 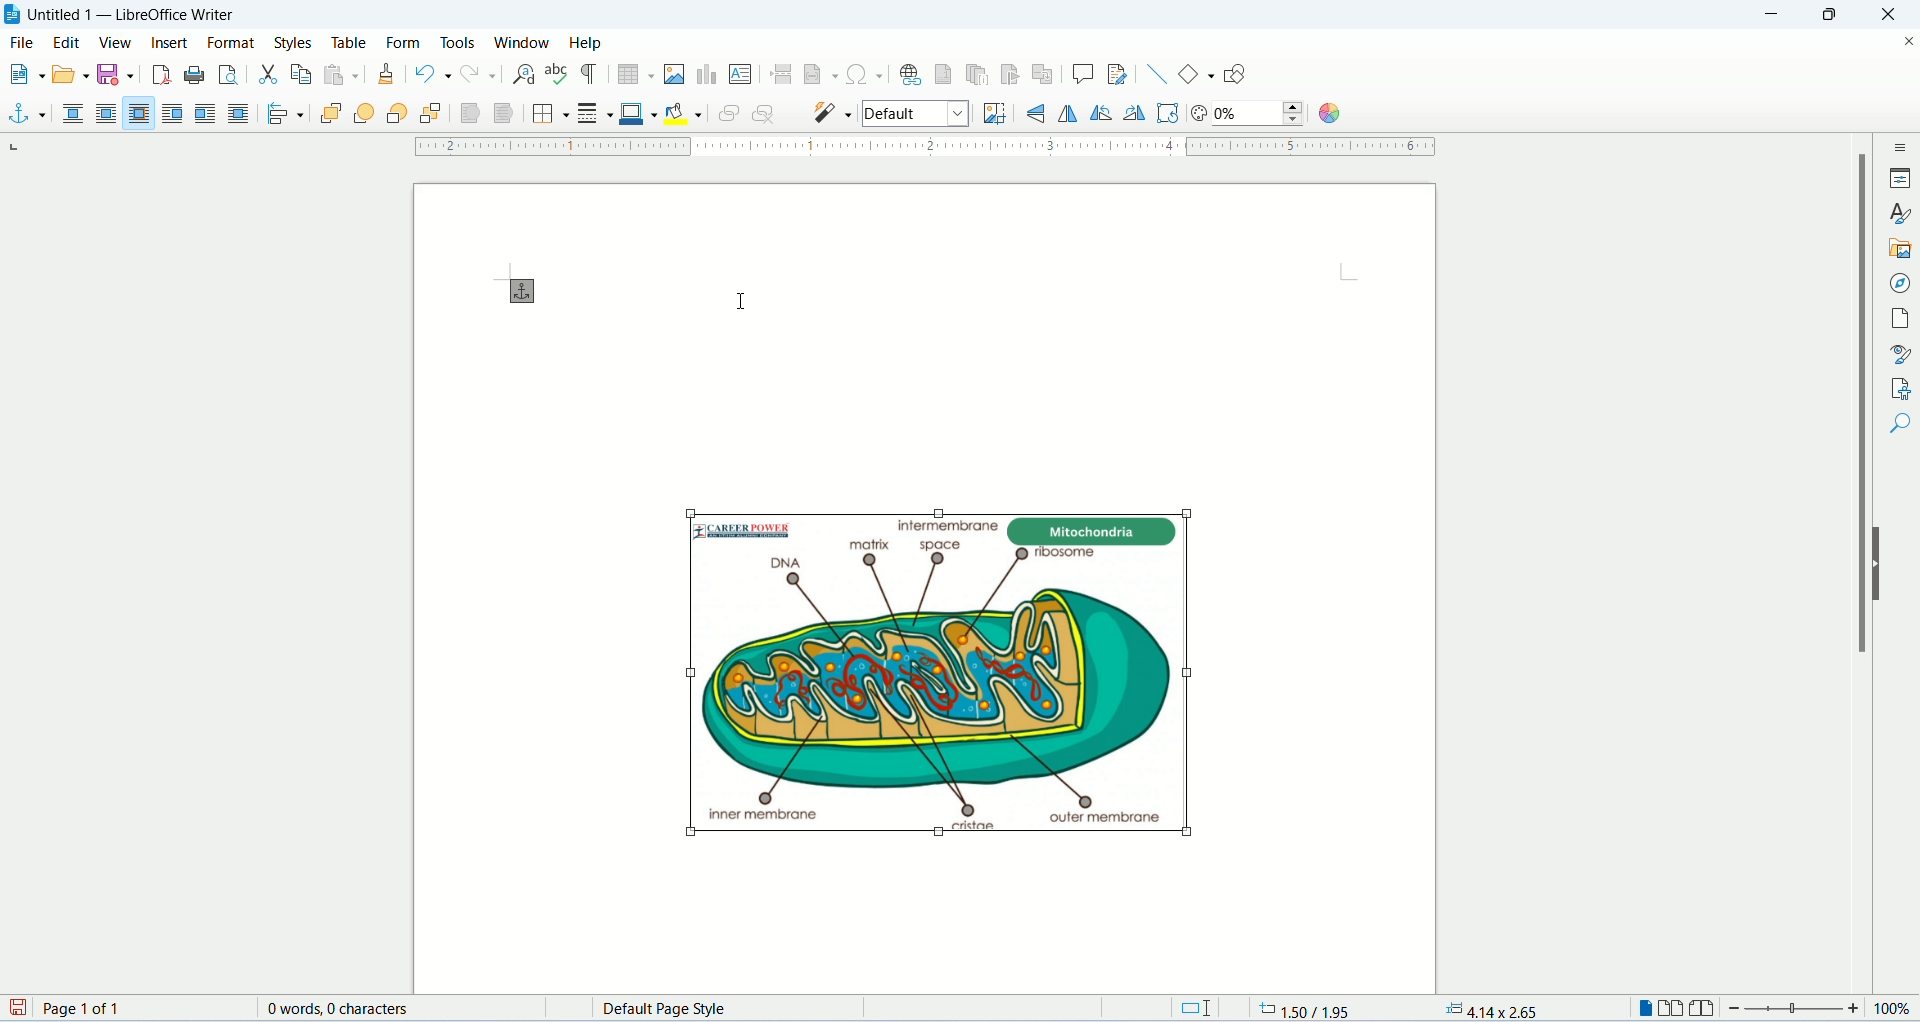 I want to click on find, so click(x=1900, y=460).